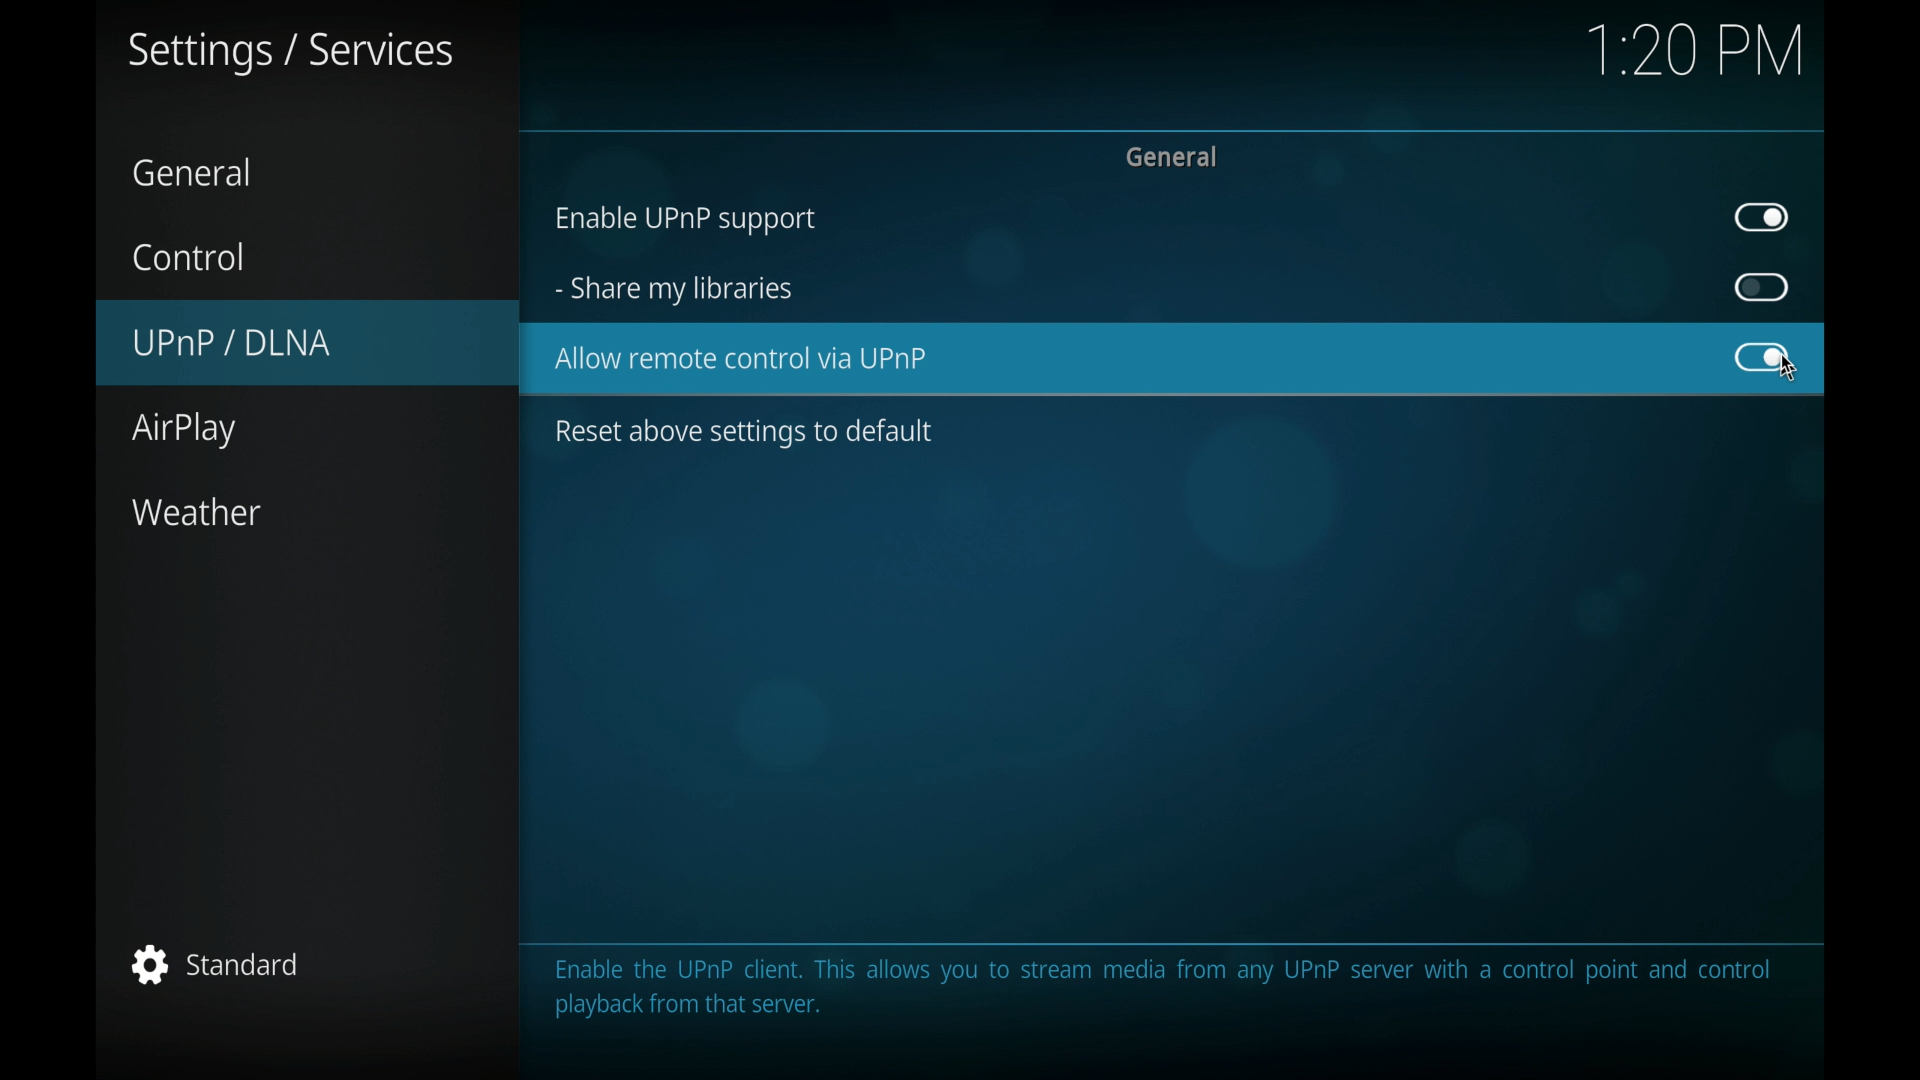 This screenshot has width=1920, height=1080. What do you see at coordinates (683, 221) in the screenshot?
I see `enable UPnP support` at bounding box center [683, 221].